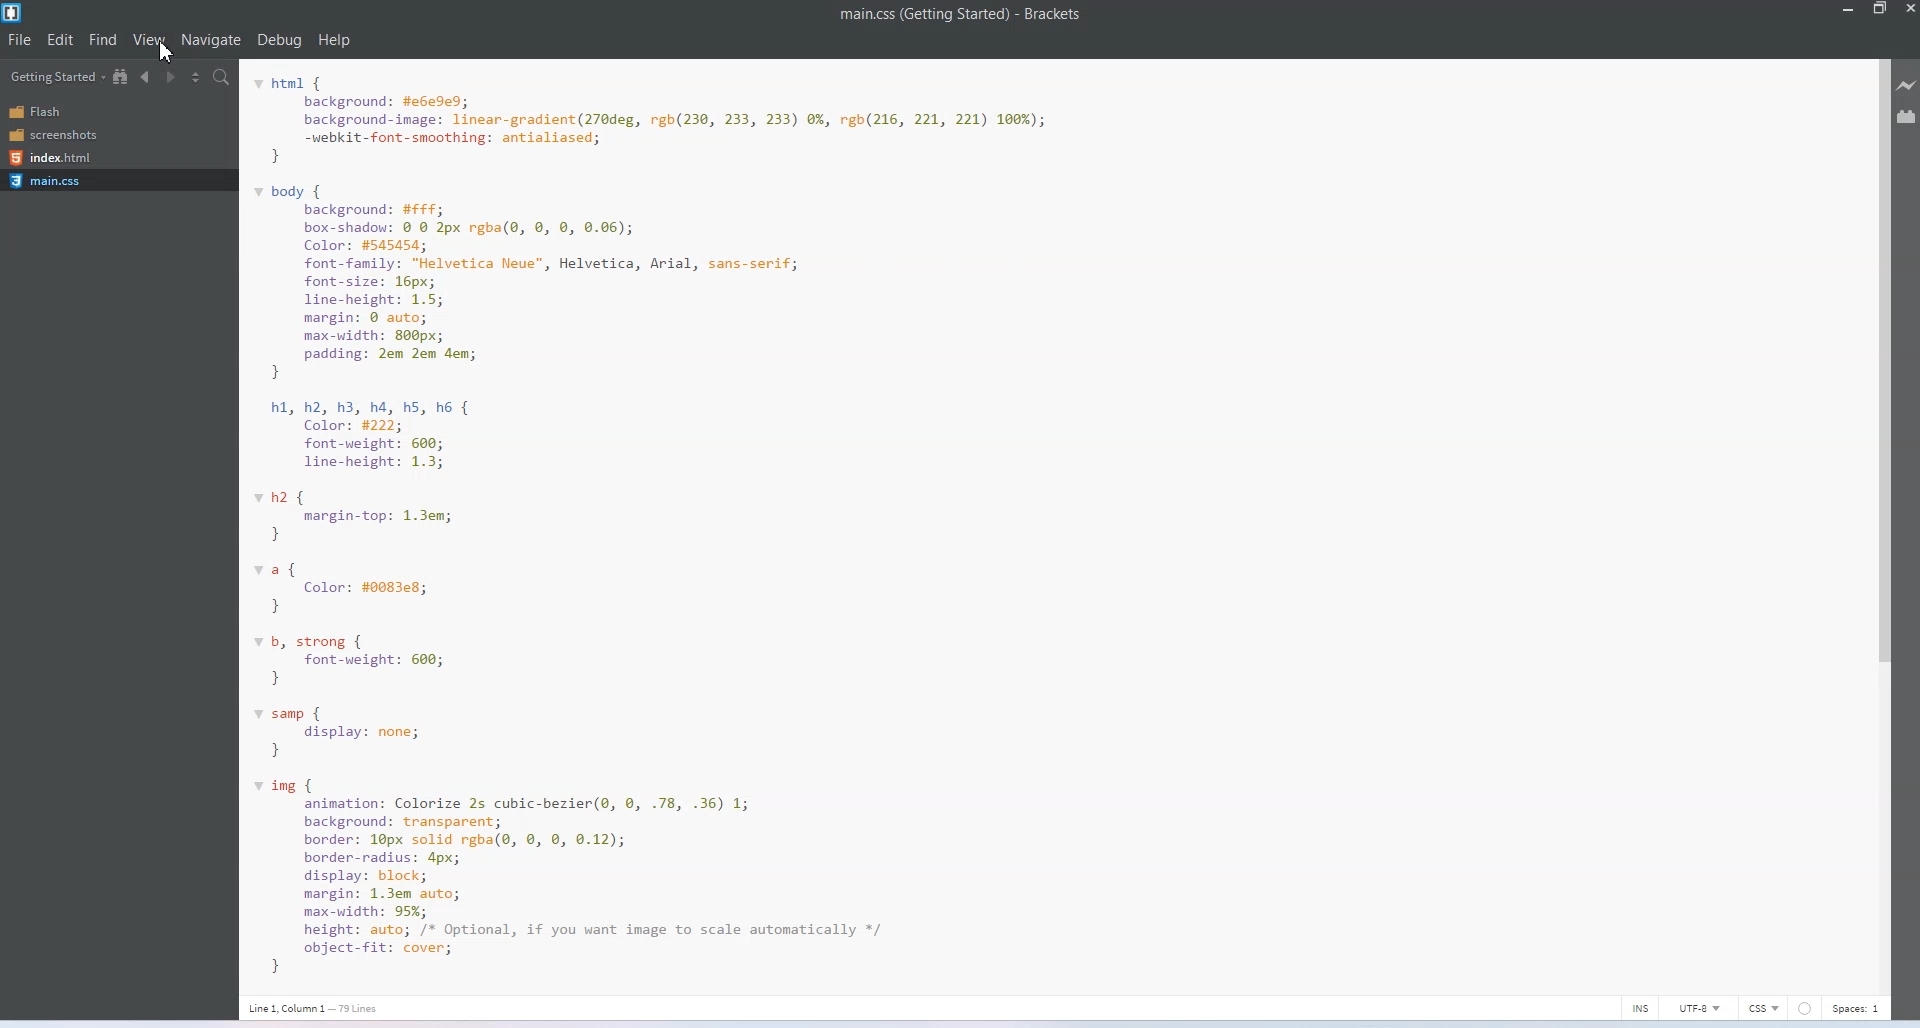 This screenshot has width=1920, height=1028. Describe the element at coordinates (1907, 116) in the screenshot. I see `Extension manager` at that location.